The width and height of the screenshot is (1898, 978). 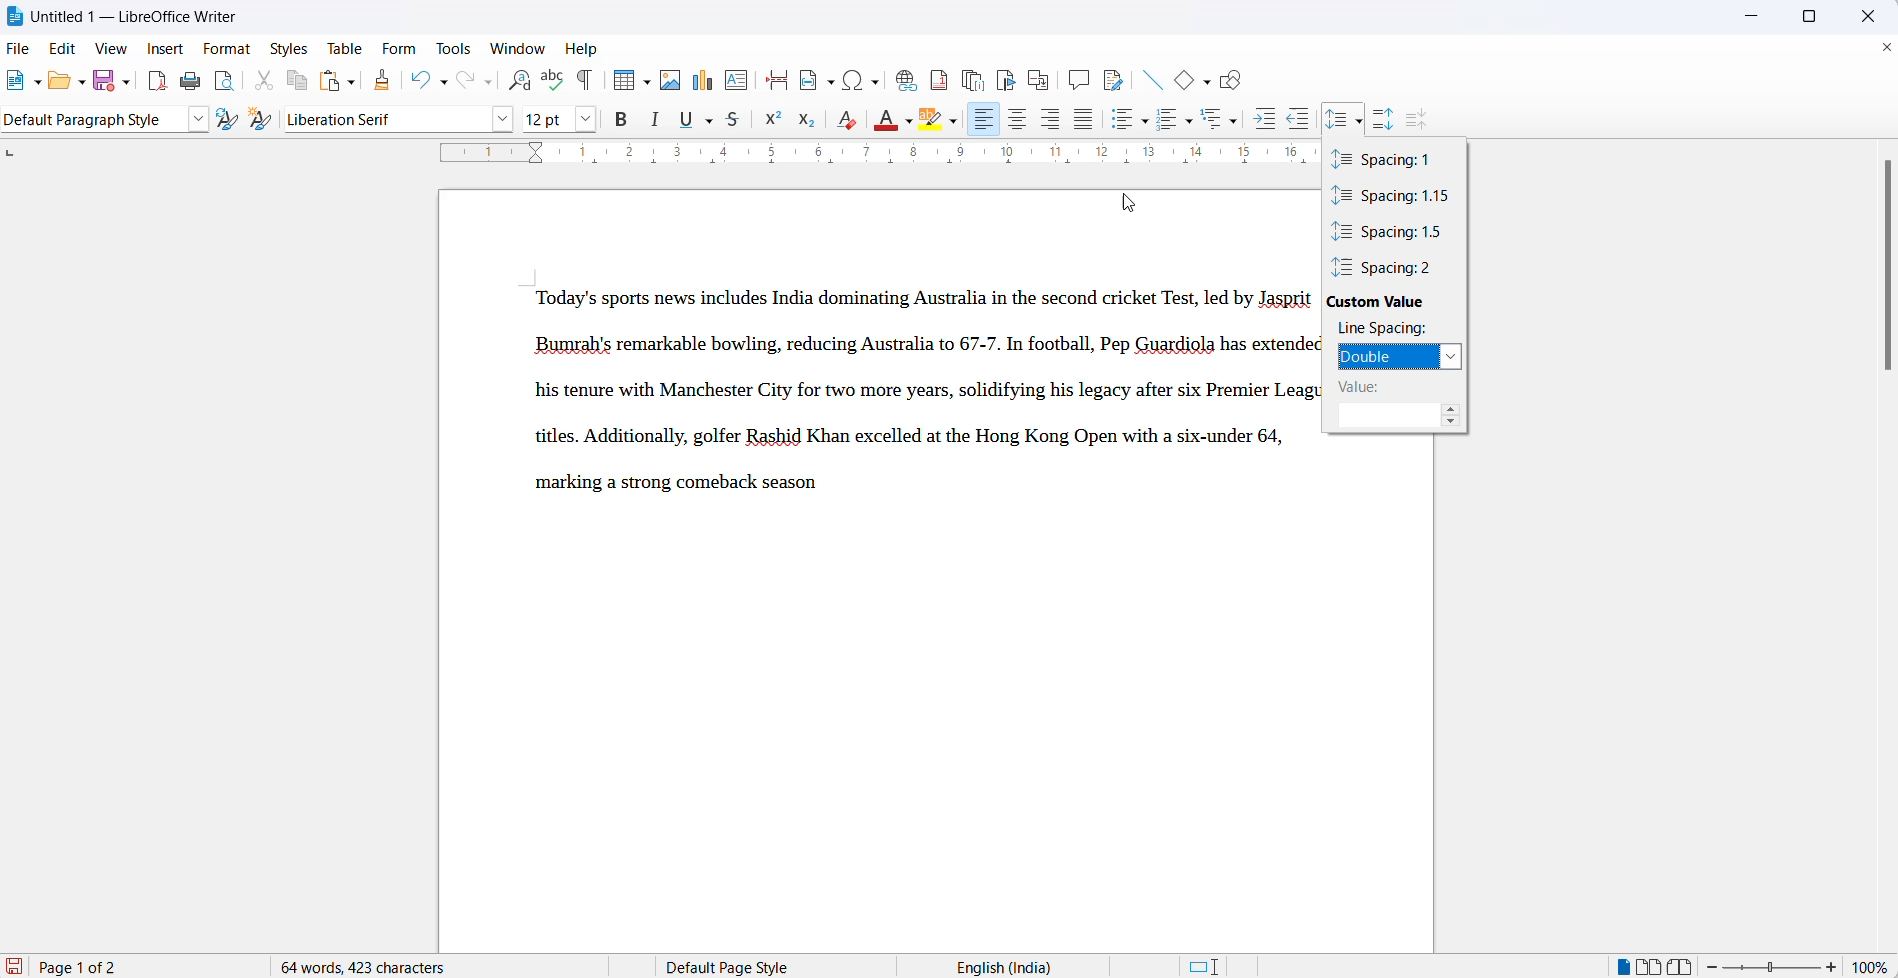 What do you see at coordinates (66, 48) in the screenshot?
I see `edit` at bounding box center [66, 48].